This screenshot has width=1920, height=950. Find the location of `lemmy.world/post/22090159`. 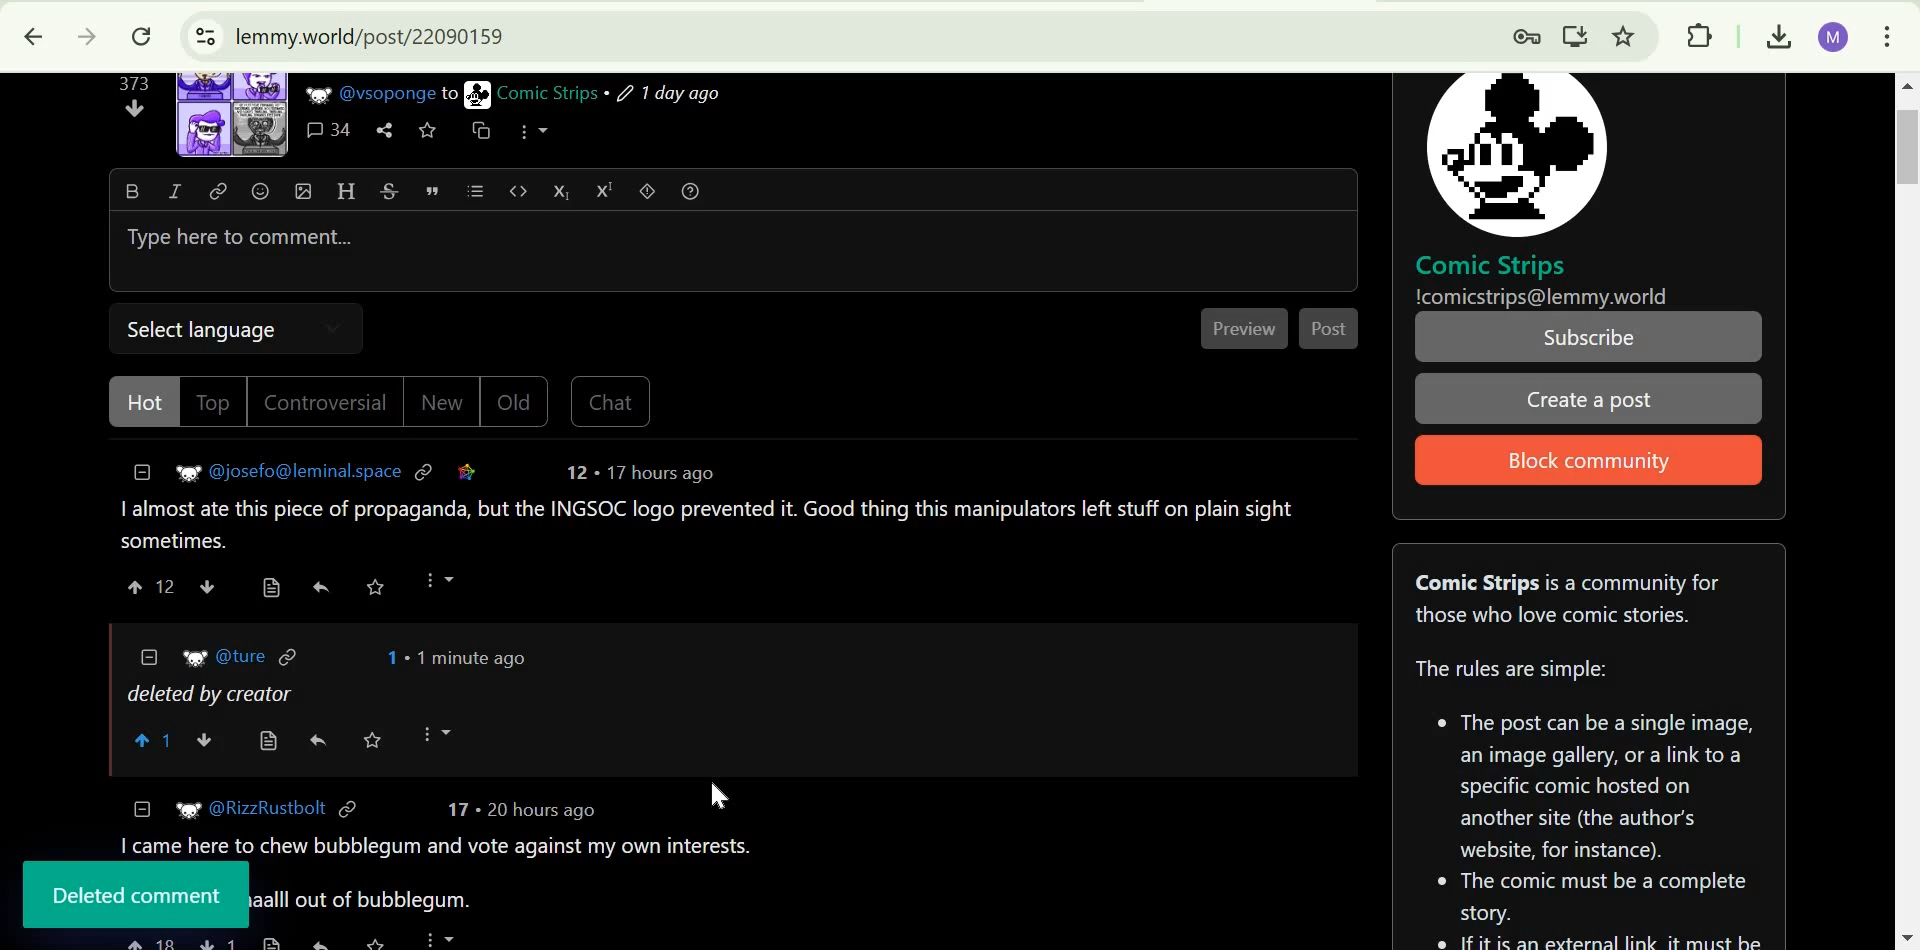

lemmy.world/post/22090159 is located at coordinates (367, 35).